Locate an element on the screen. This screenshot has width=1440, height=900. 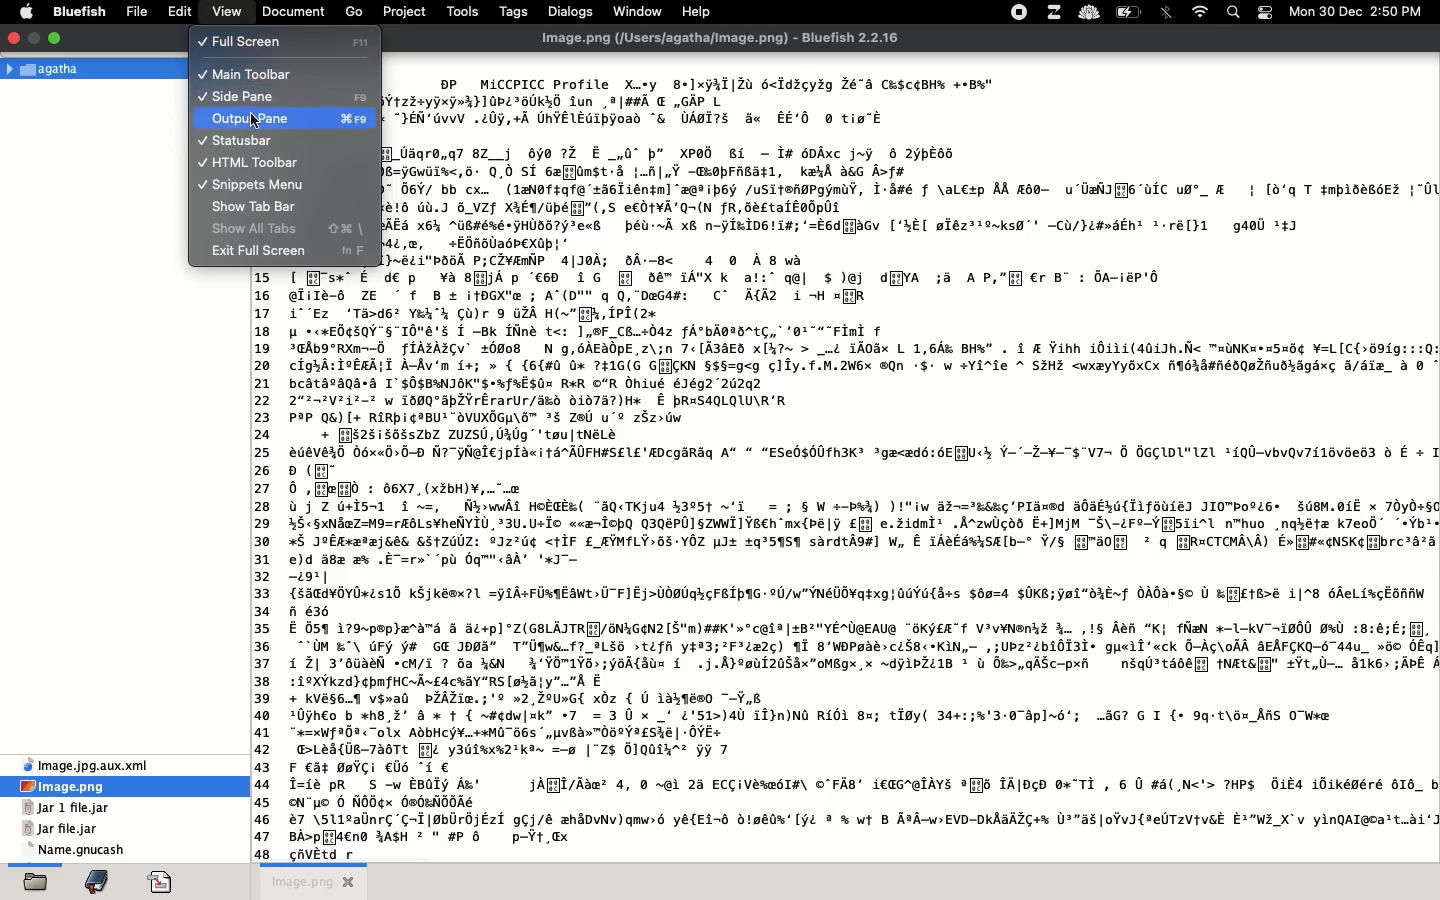
show all tabs is located at coordinates (292, 229).